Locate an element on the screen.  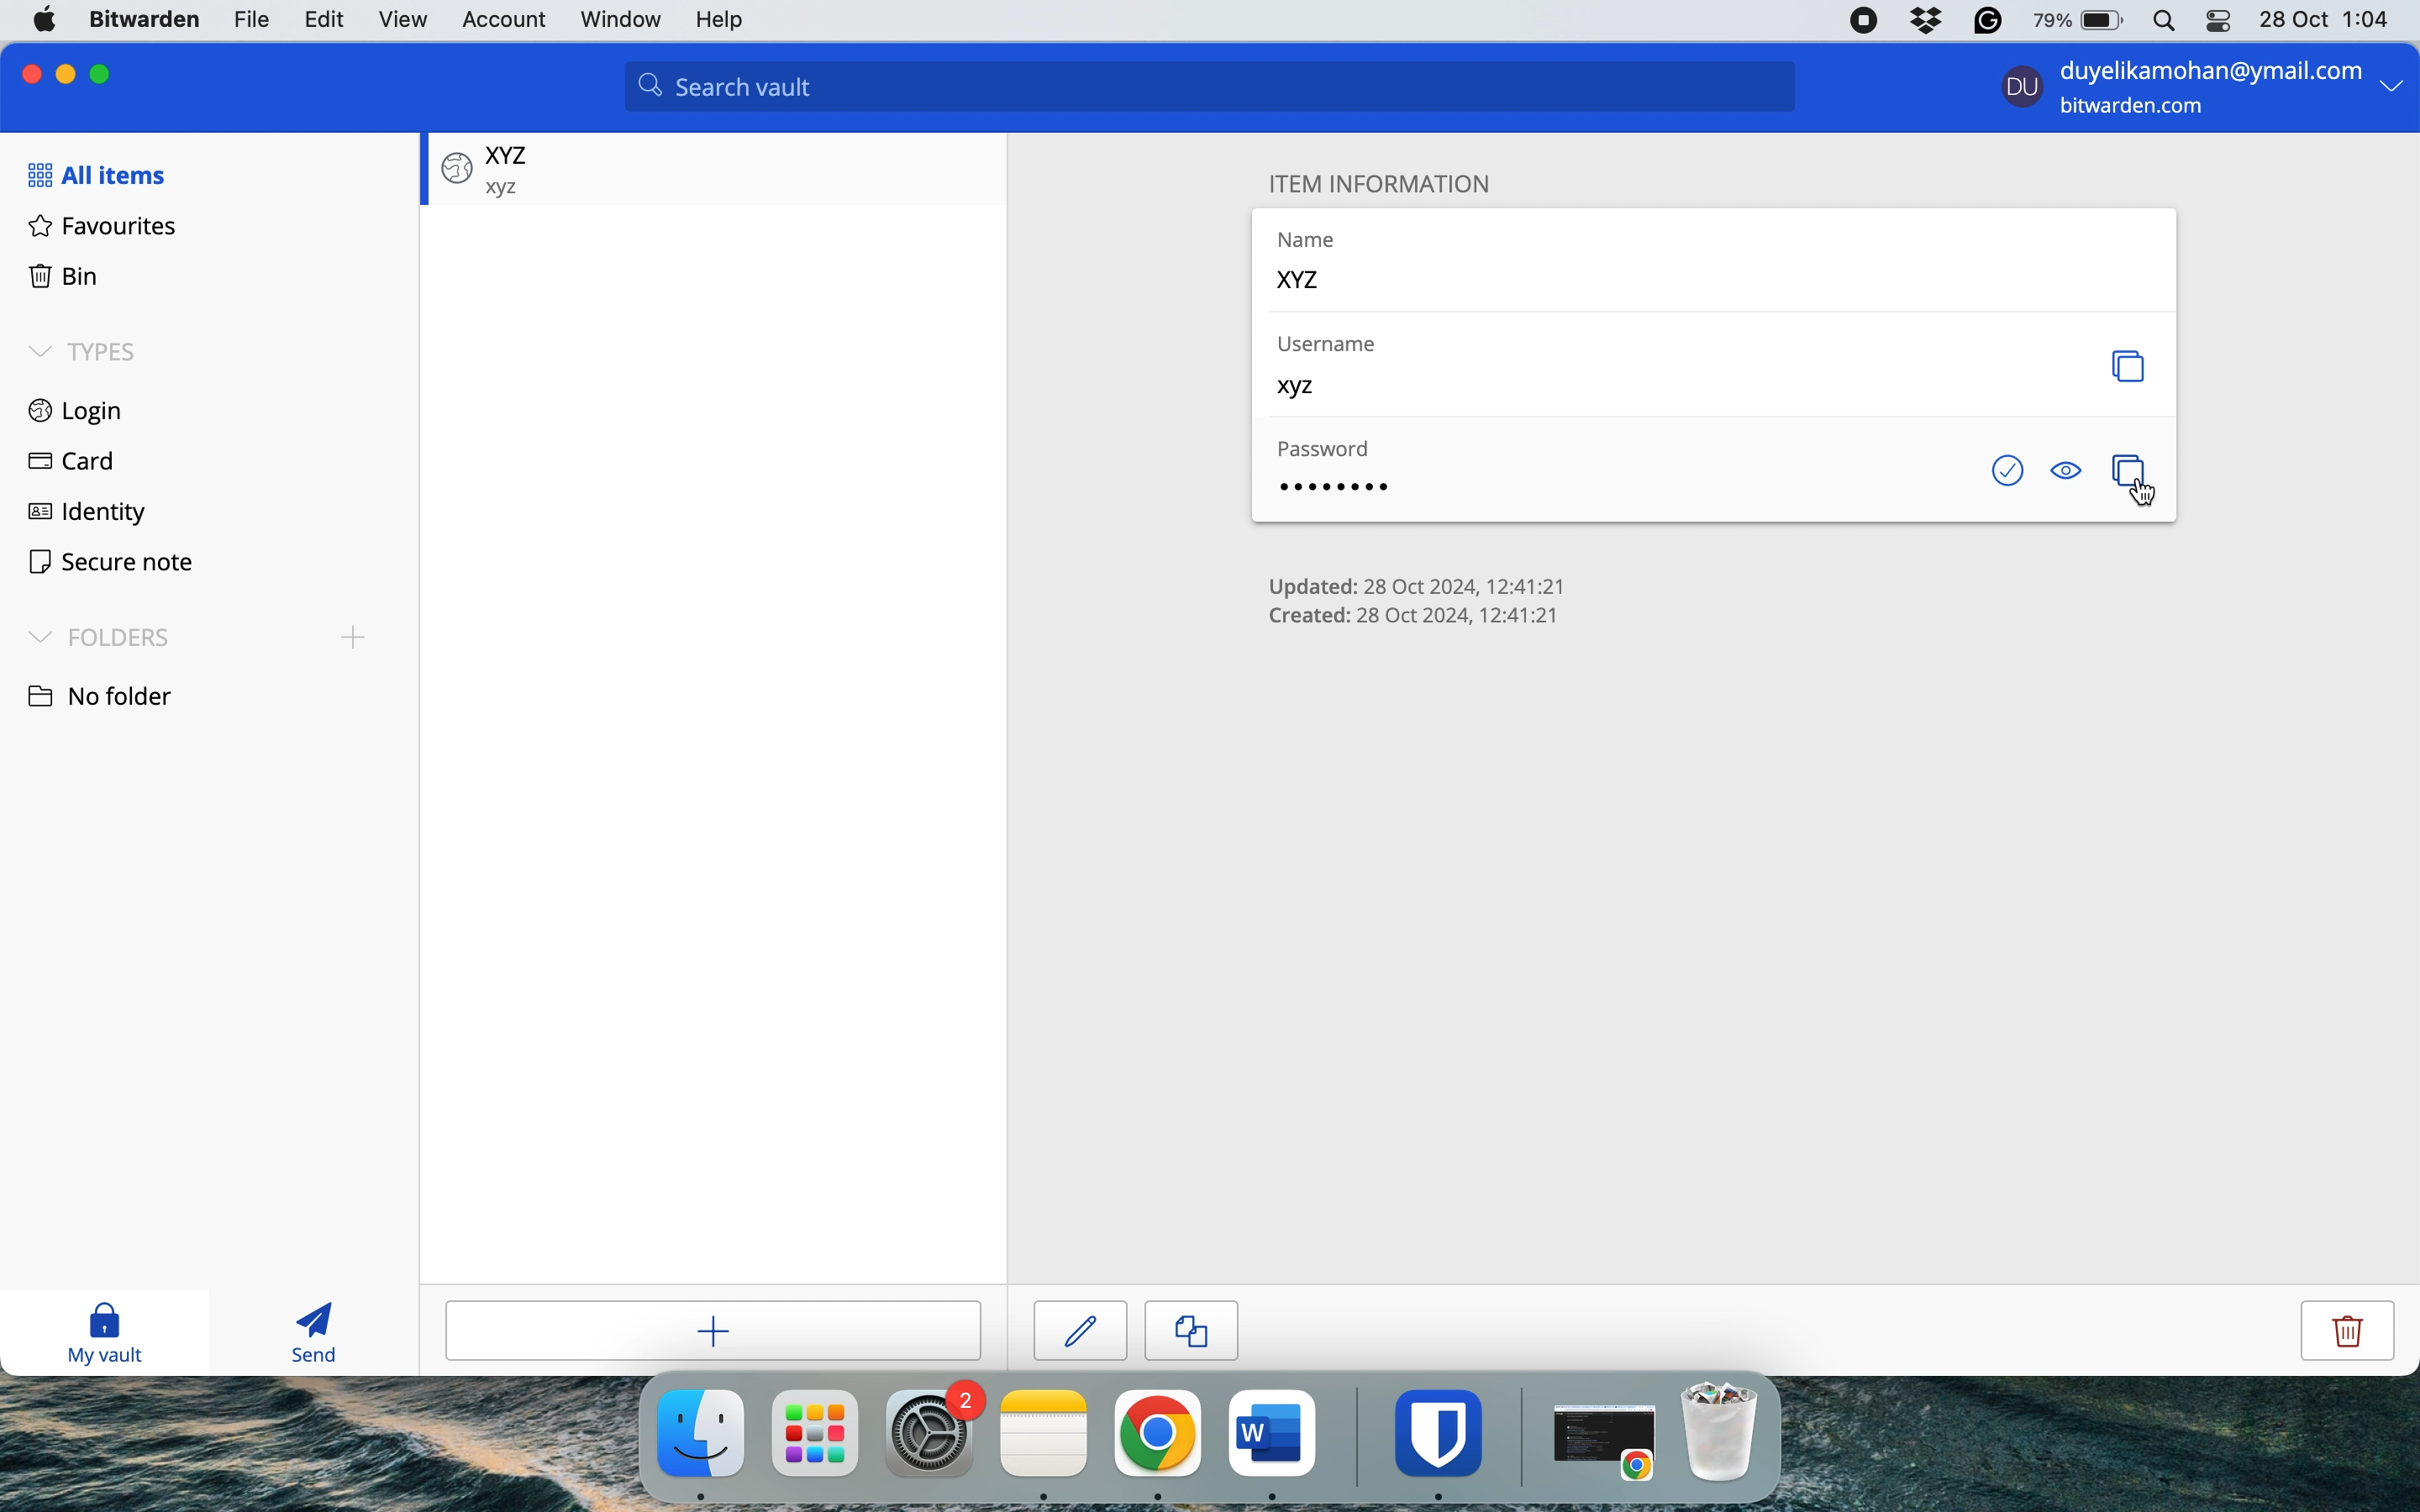
folders is located at coordinates (202, 634).